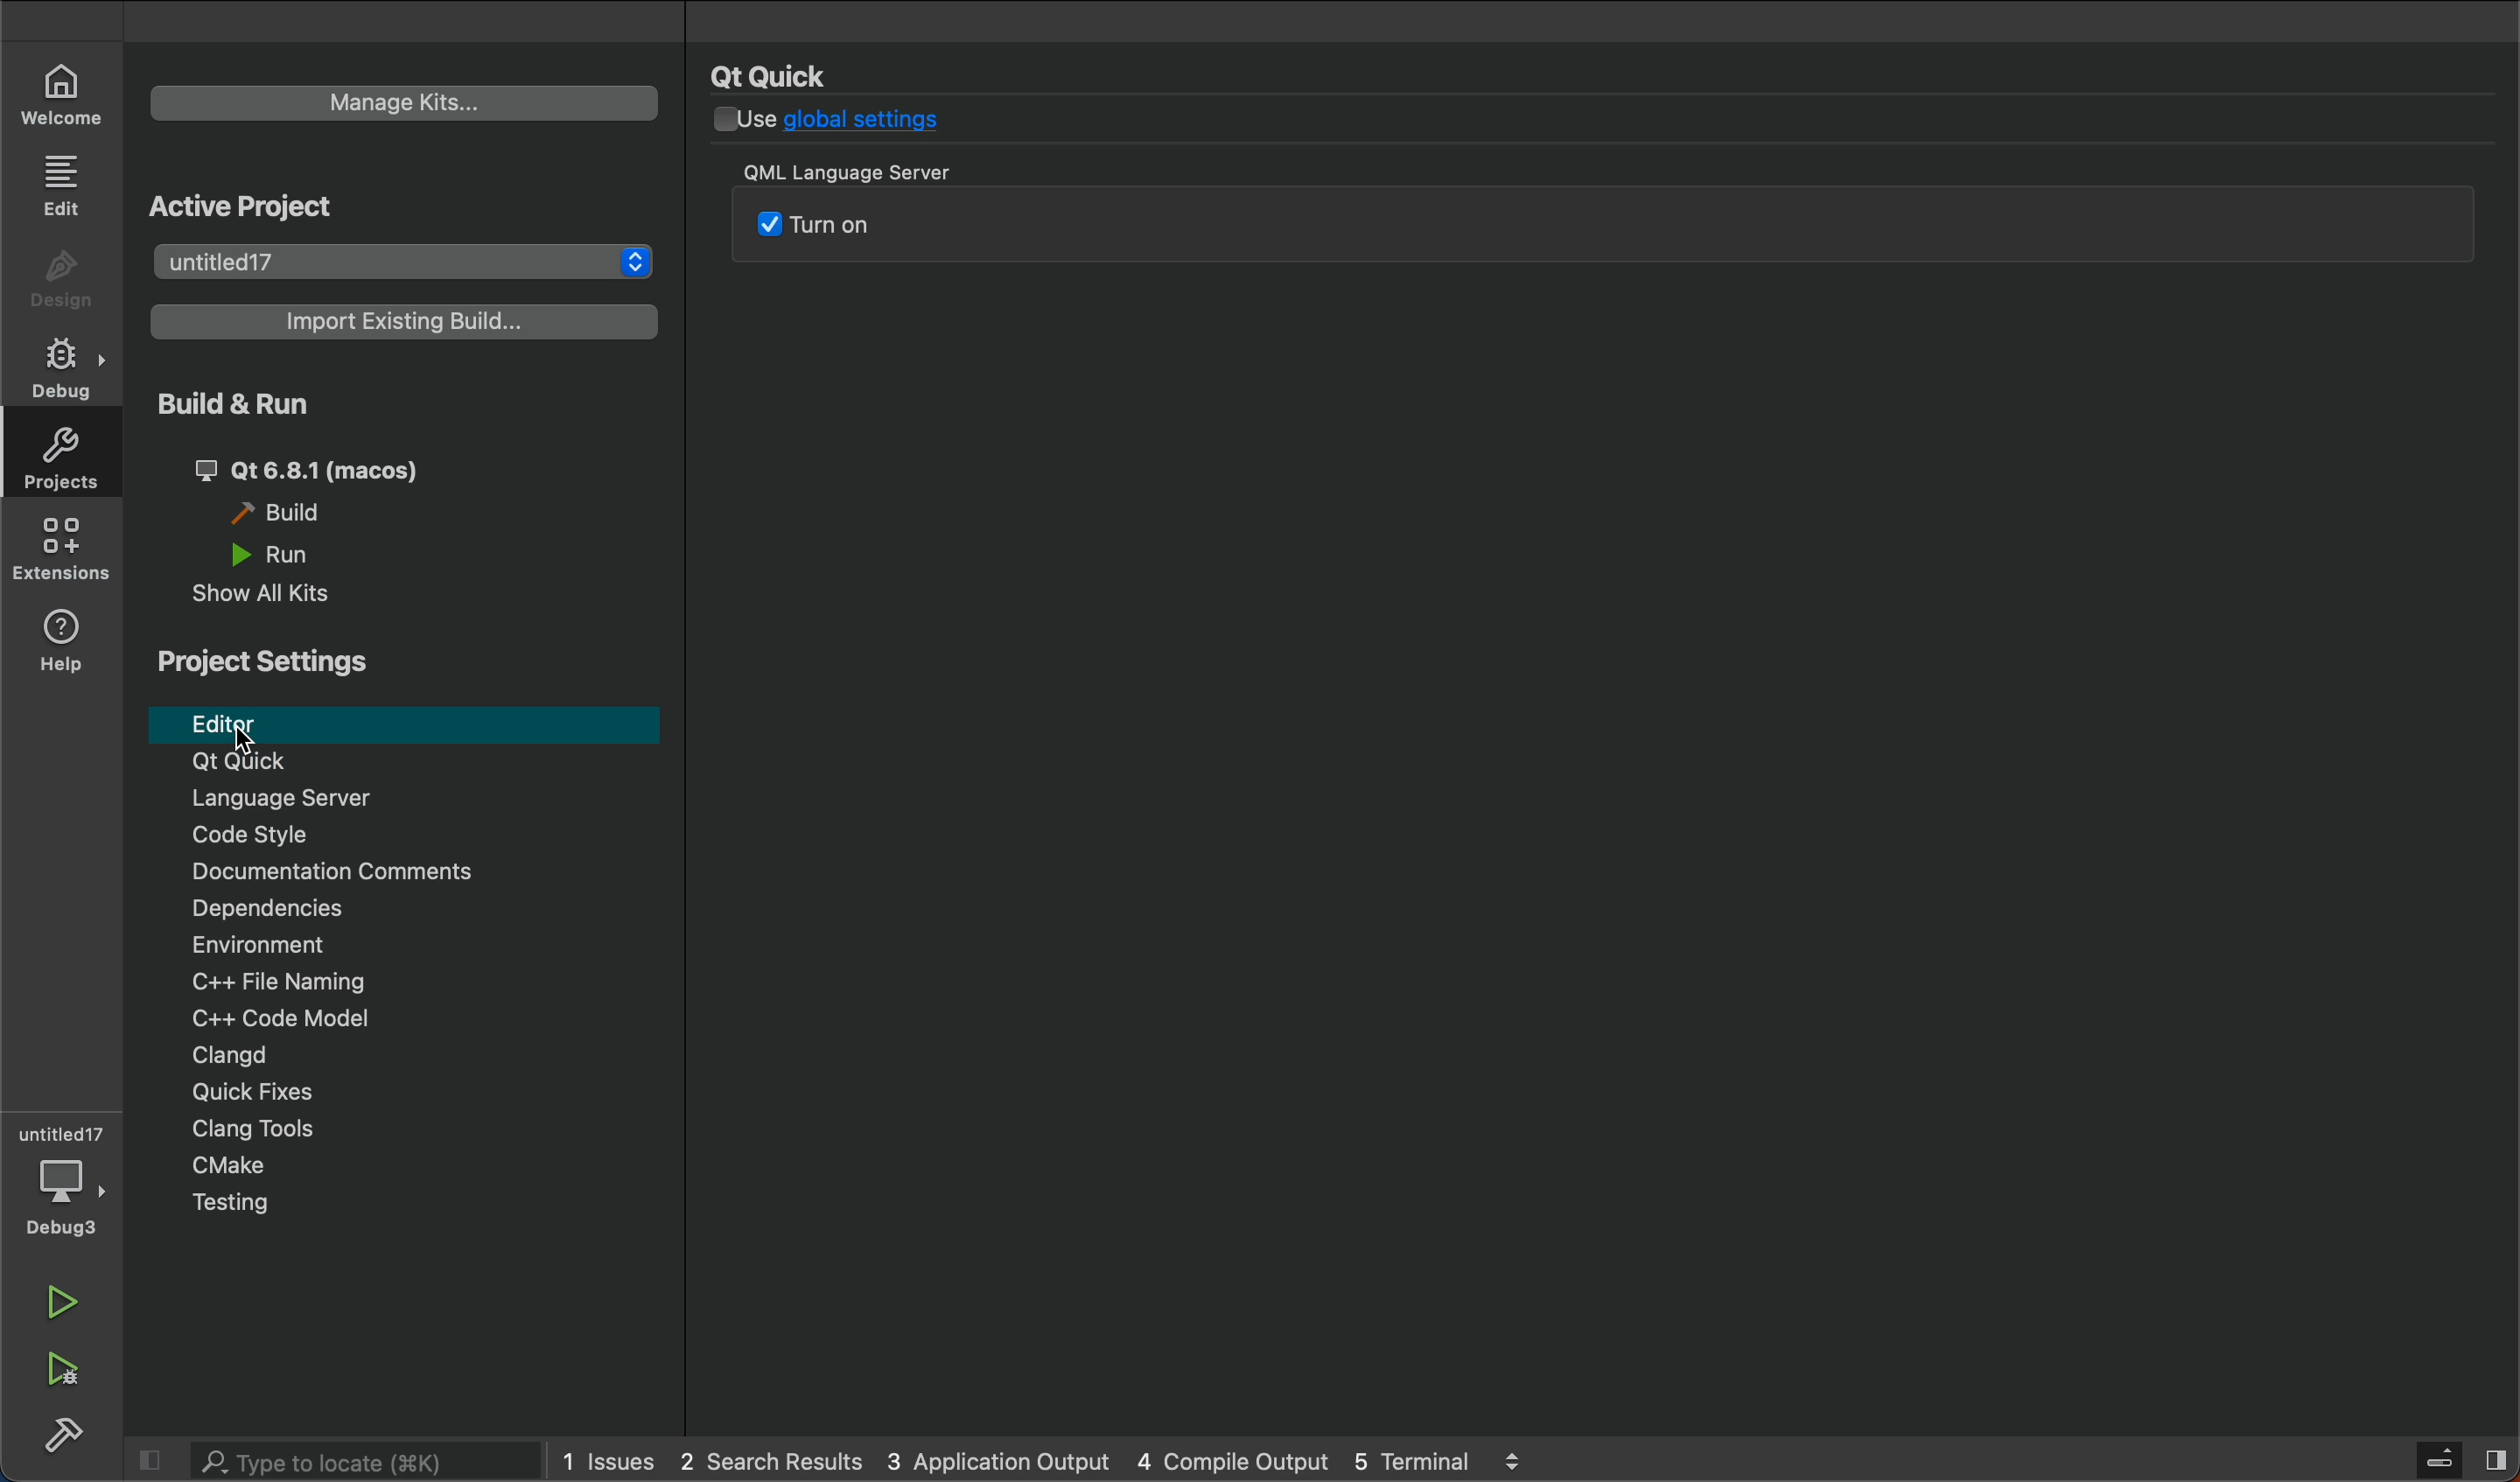 This screenshot has height=1482, width=2520. What do you see at coordinates (394, 946) in the screenshot?
I see `Environment ` at bounding box center [394, 946].